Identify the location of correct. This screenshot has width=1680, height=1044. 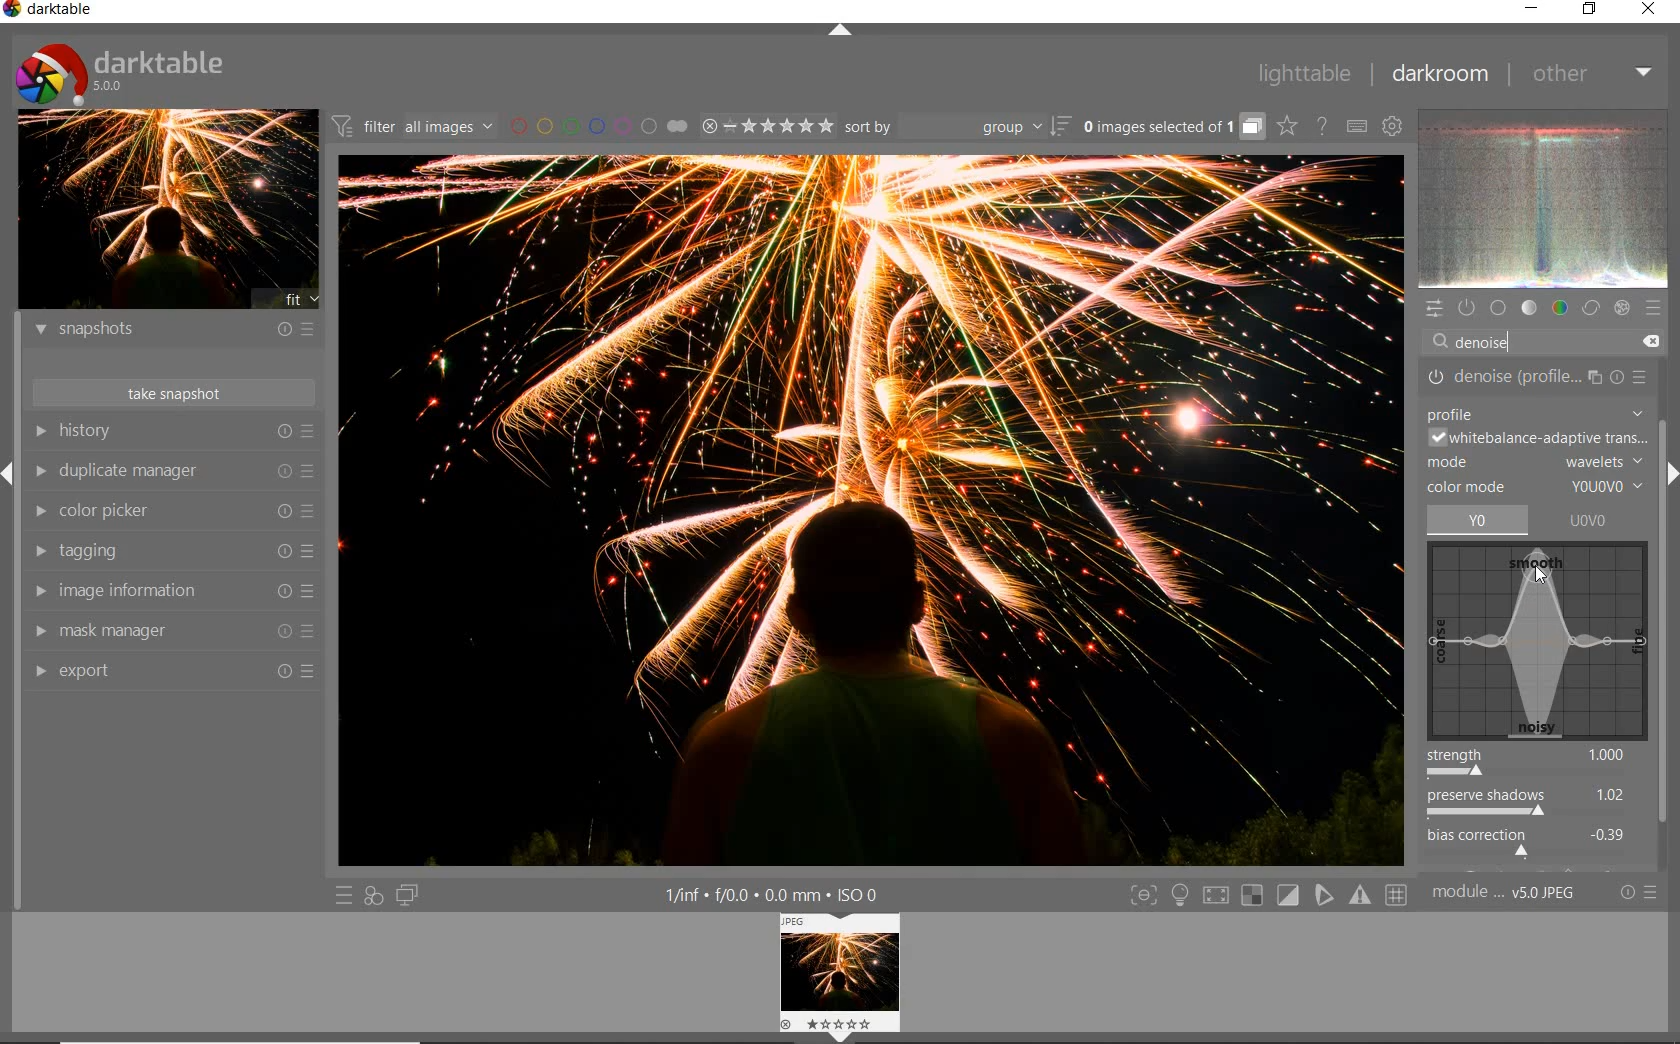
(1591, 309).